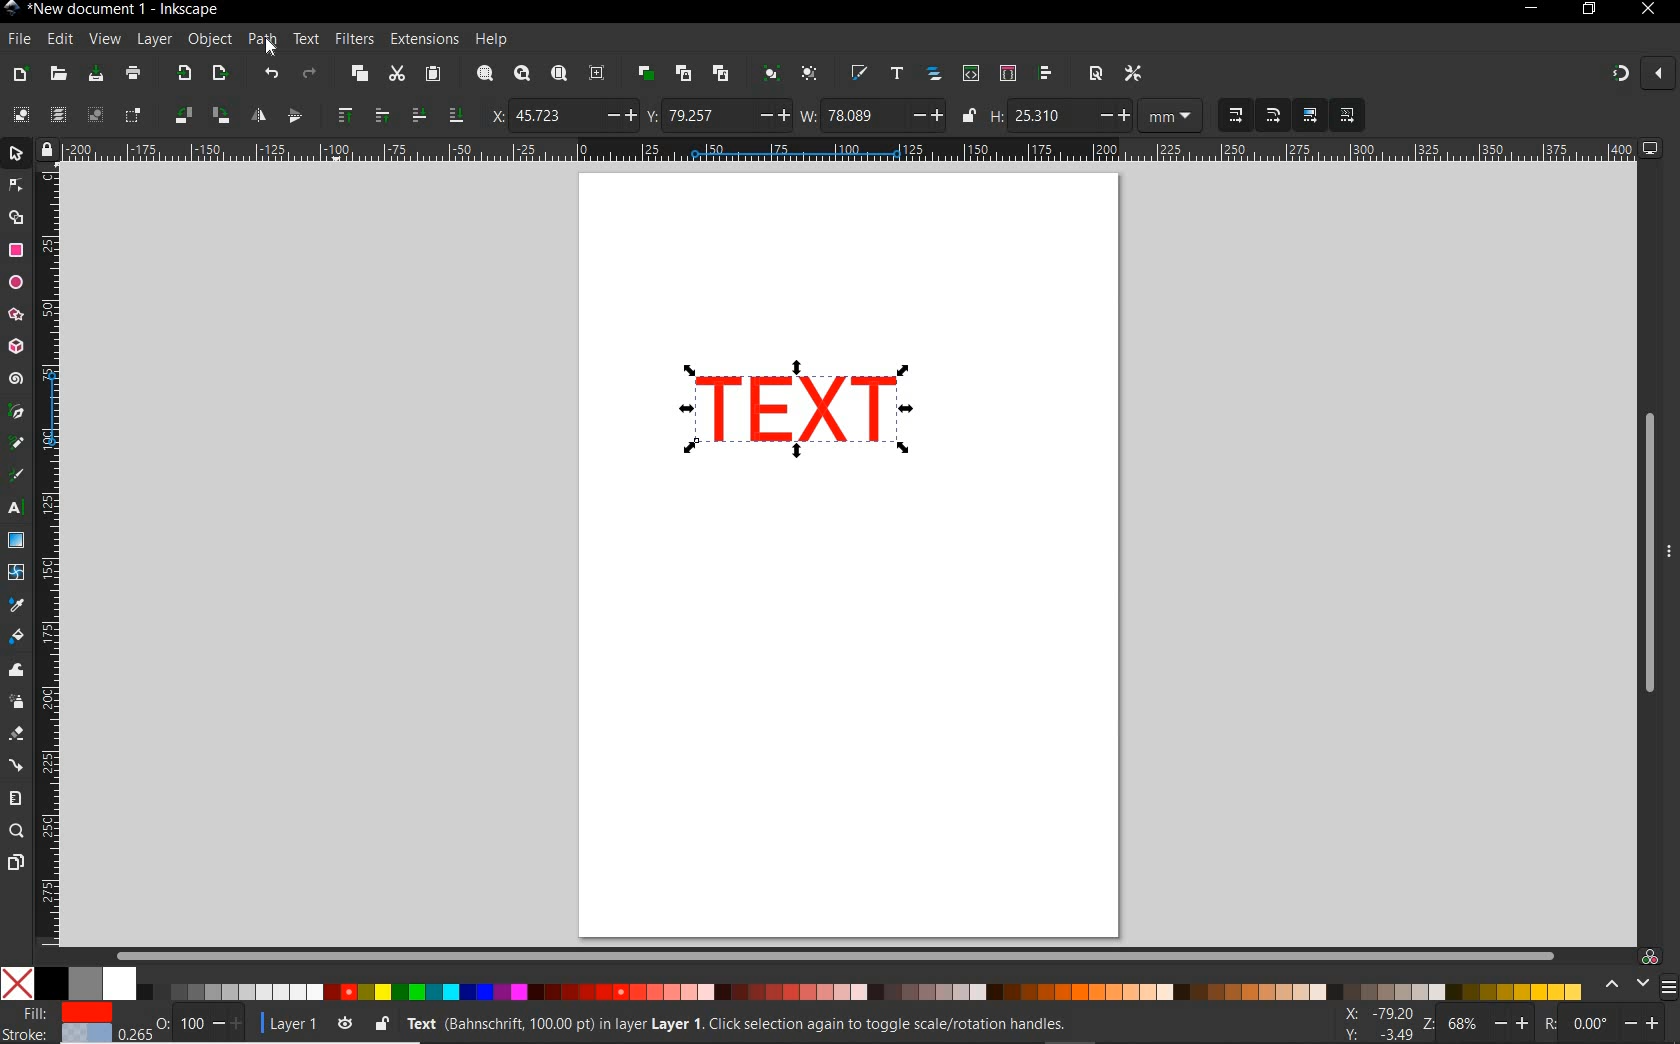  Describe the element at coordinates (18, 703) in the screenshot. I see `SPRAY TOOL` at that location.